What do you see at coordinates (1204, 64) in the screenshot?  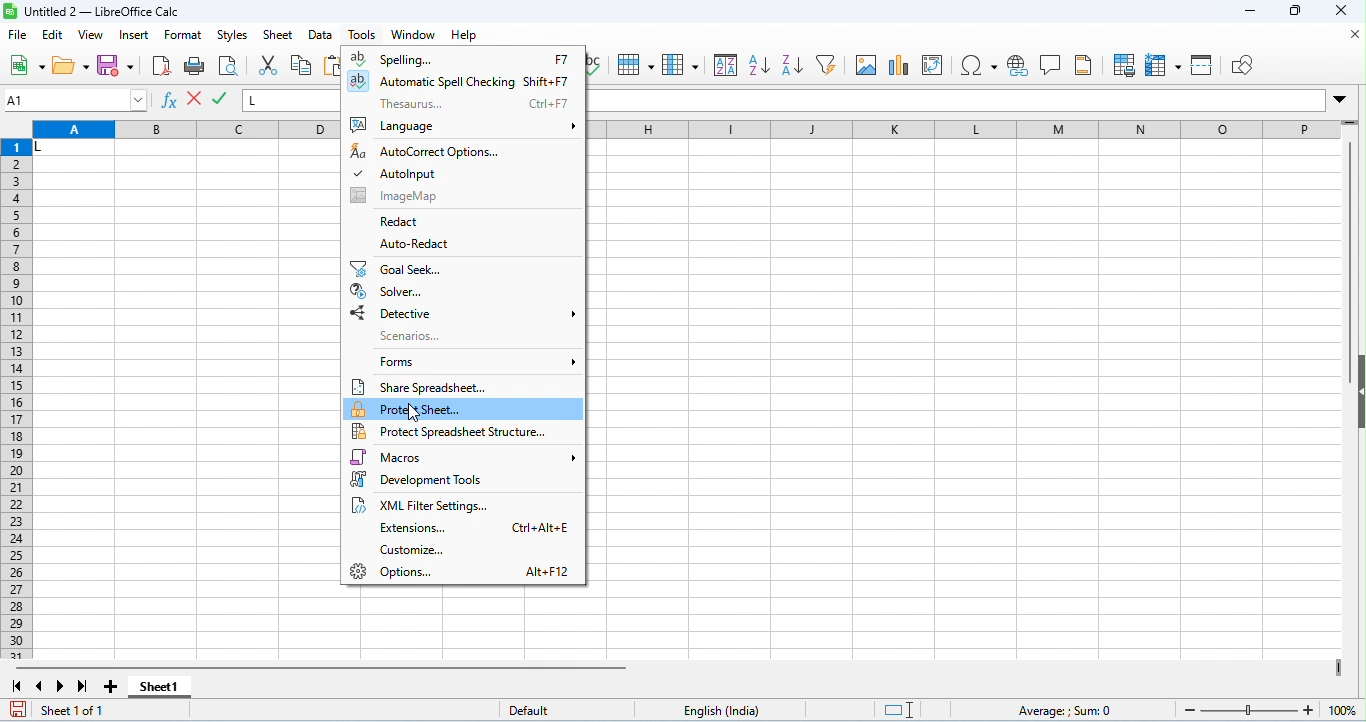 I see `split window` at bounding box center [1204, 64].